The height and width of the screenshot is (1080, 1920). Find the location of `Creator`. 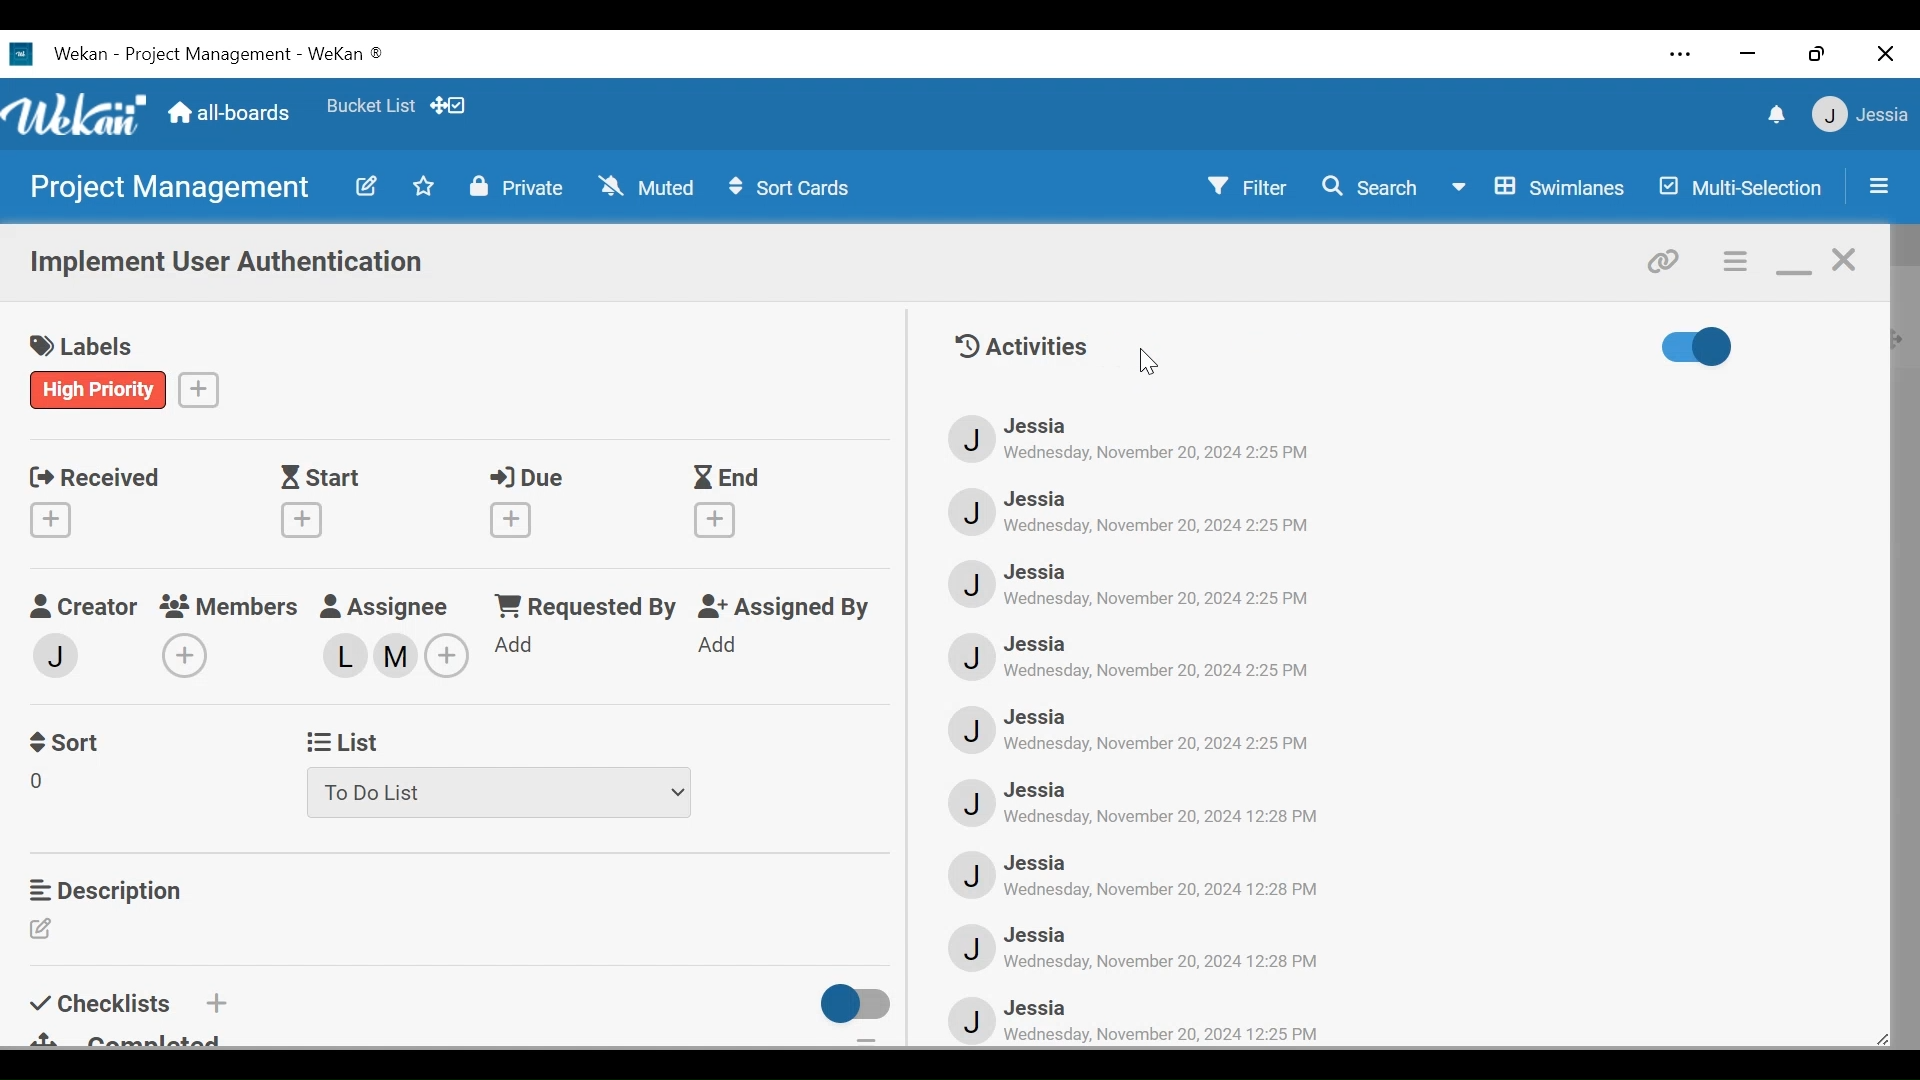

Creator is located at coordinates (85, 602).